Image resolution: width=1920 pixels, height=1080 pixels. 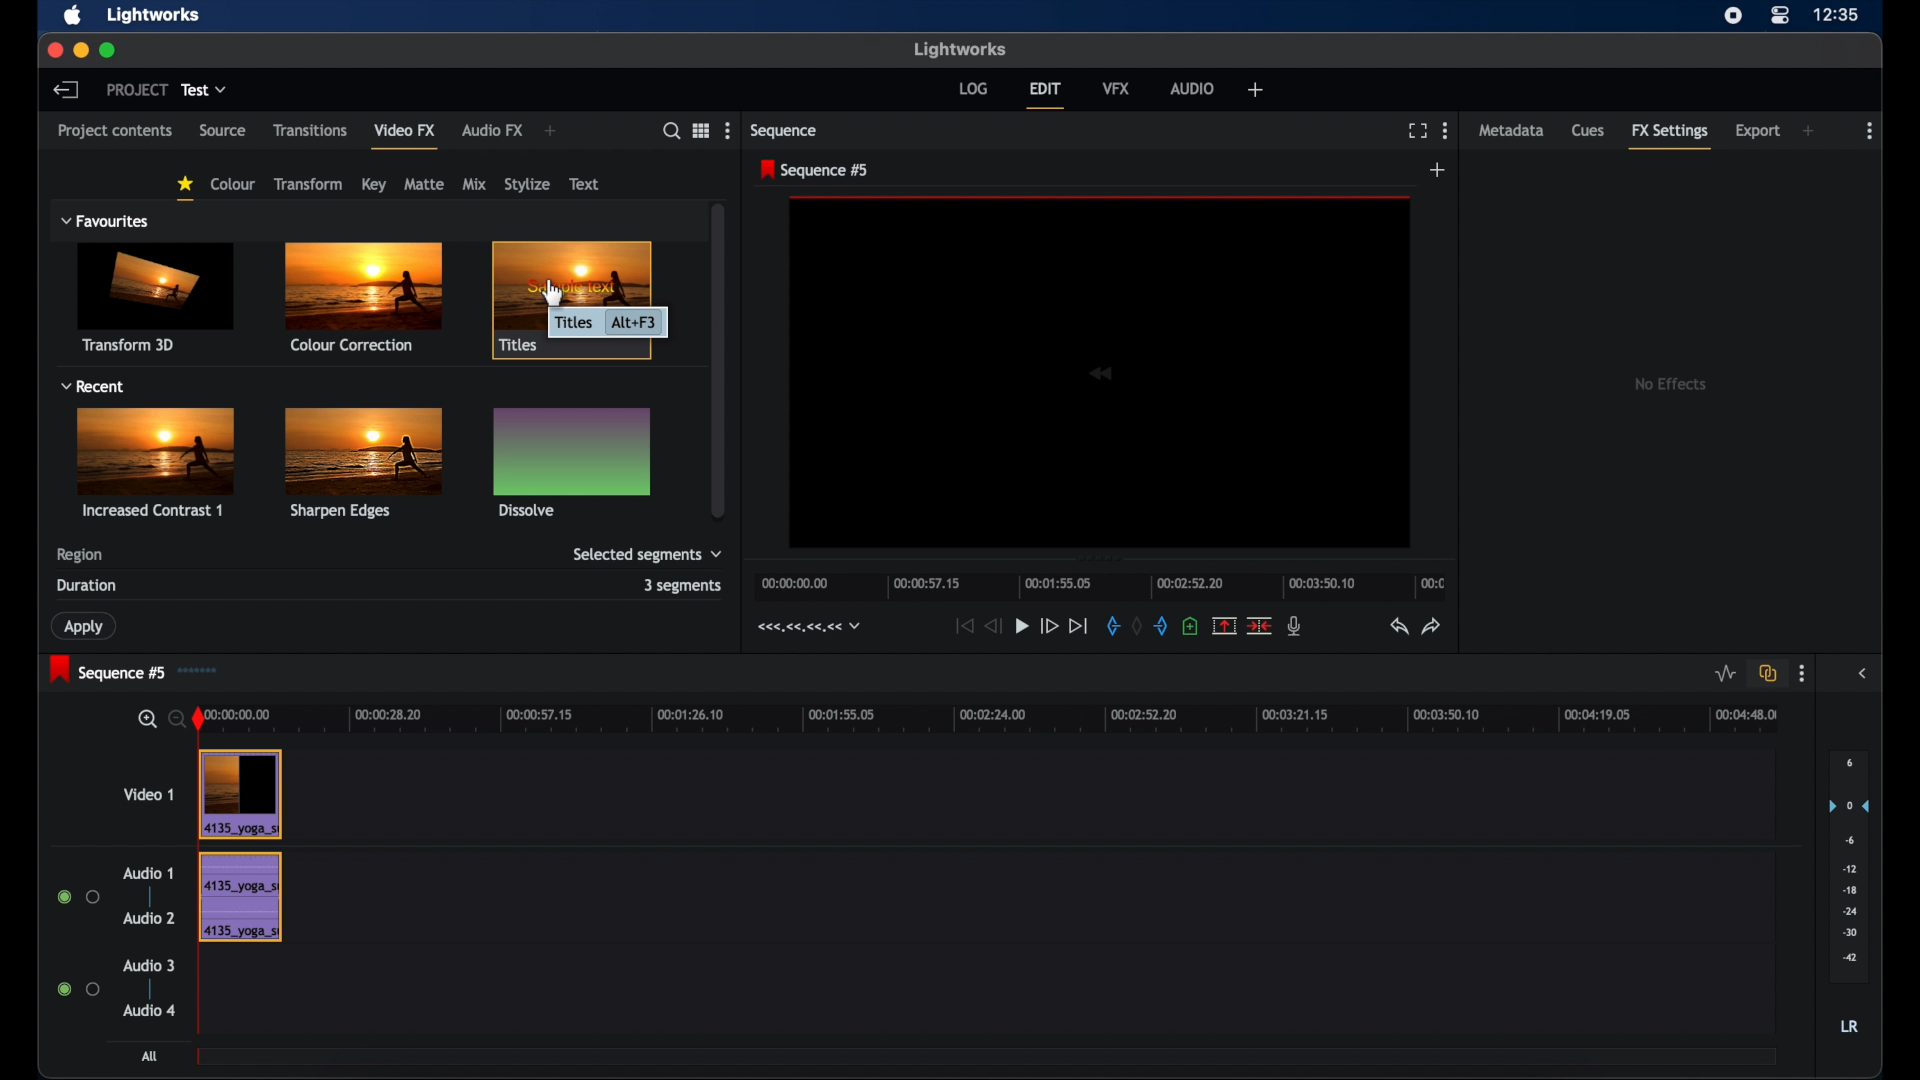 What do you see at coordinates (527, 184) in the screenshot?
I see `stylize` at bounding box center [527, 184].